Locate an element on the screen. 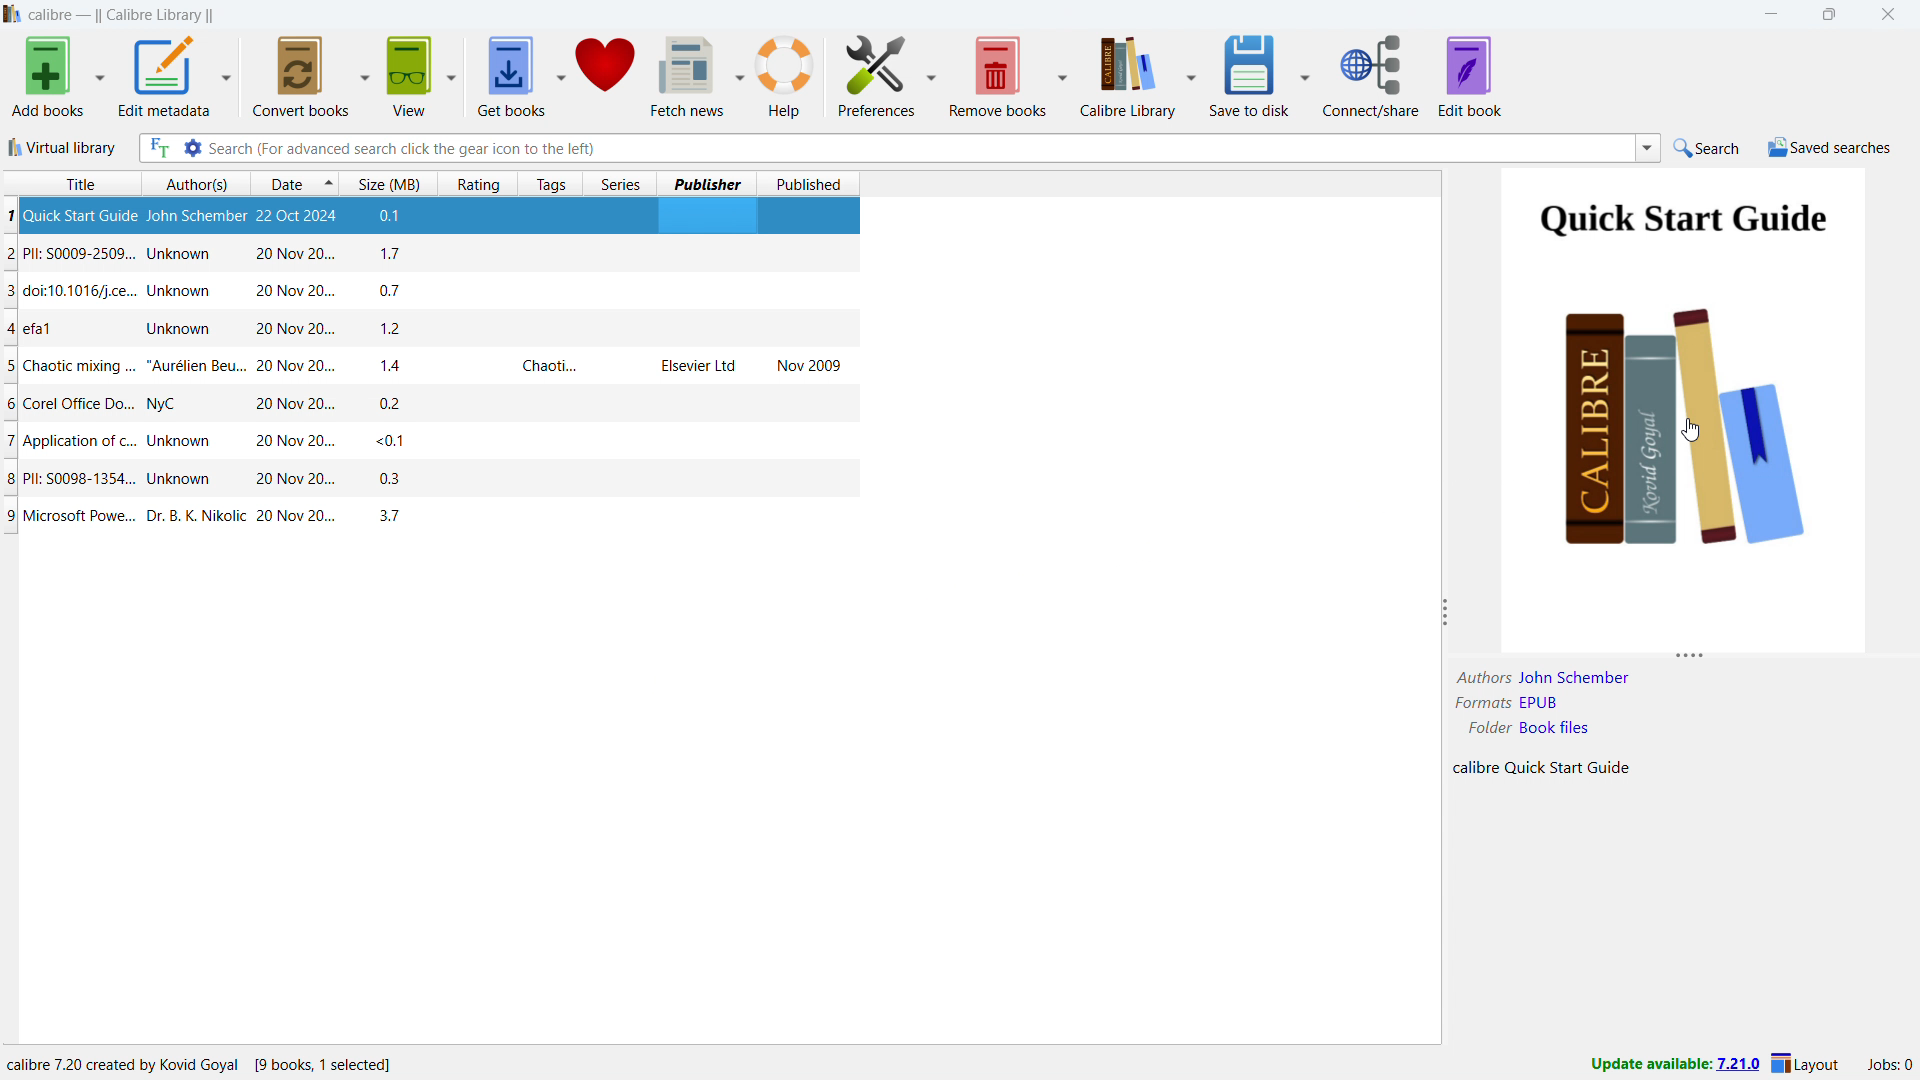 This screenshot has height=1080, width=1920. published is located at coordinates (808, 182).